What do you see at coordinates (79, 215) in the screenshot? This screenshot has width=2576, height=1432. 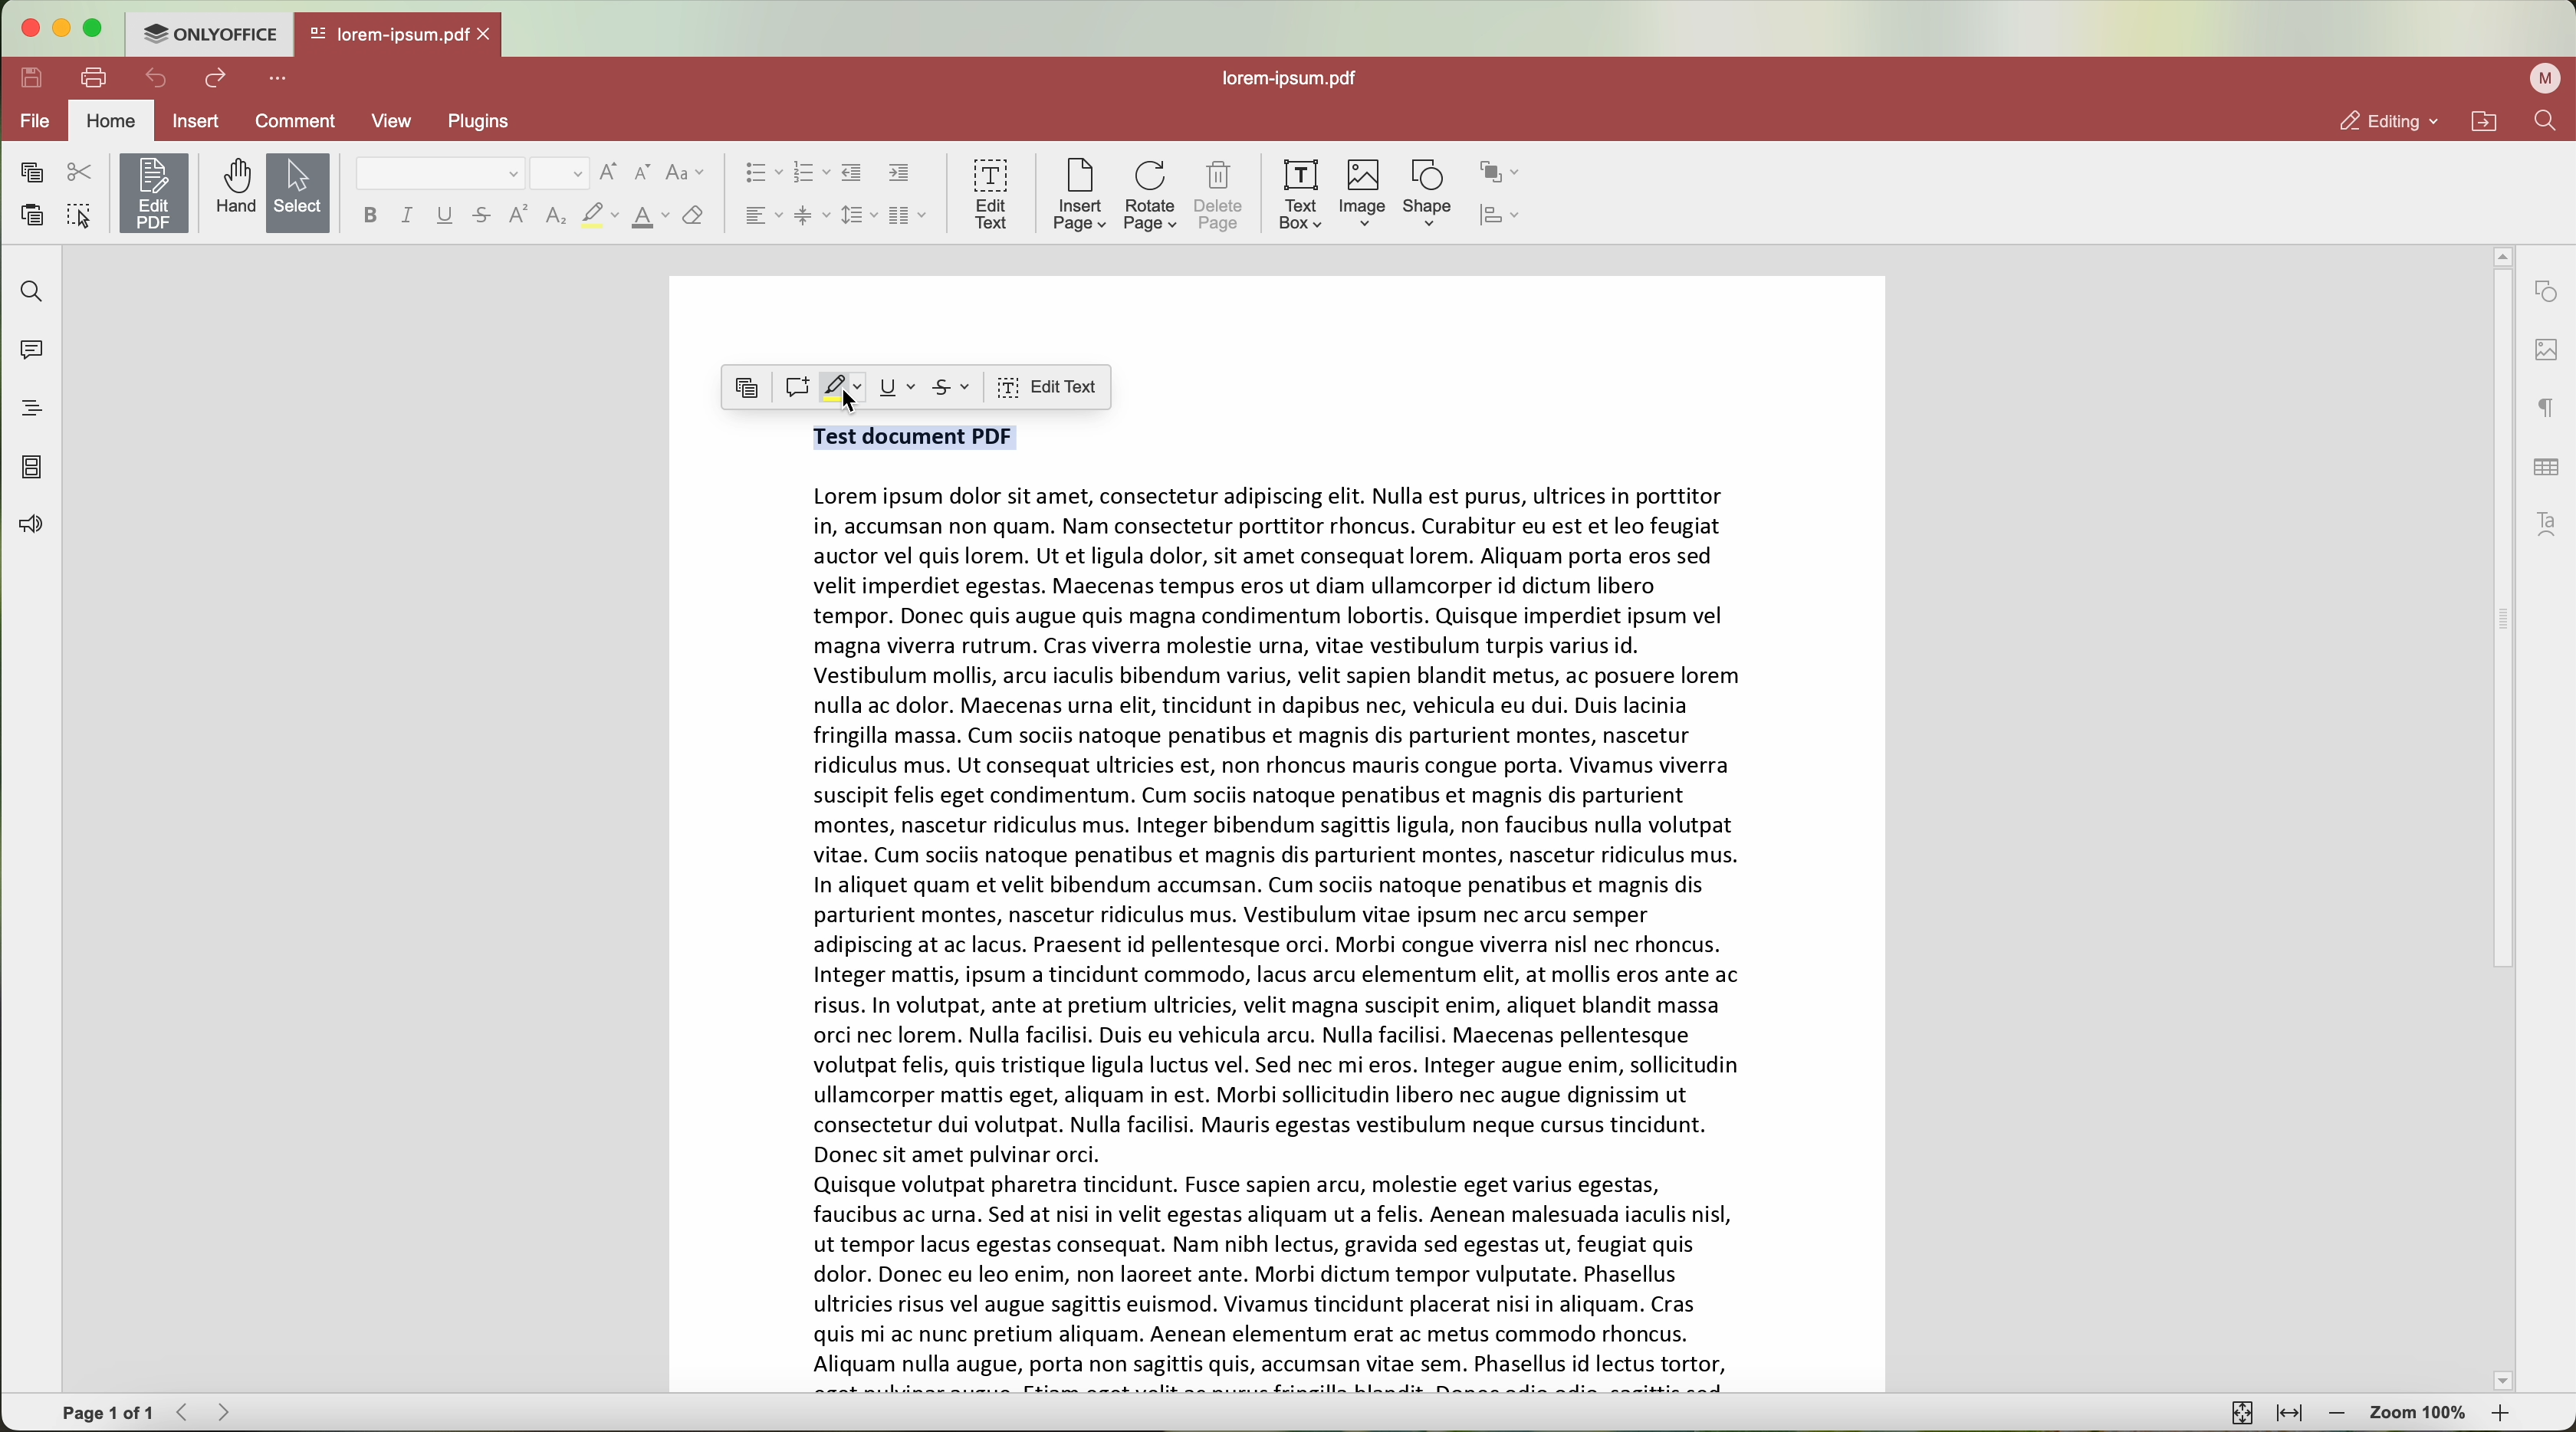 I see `select all` at bounding box center [79, 215].